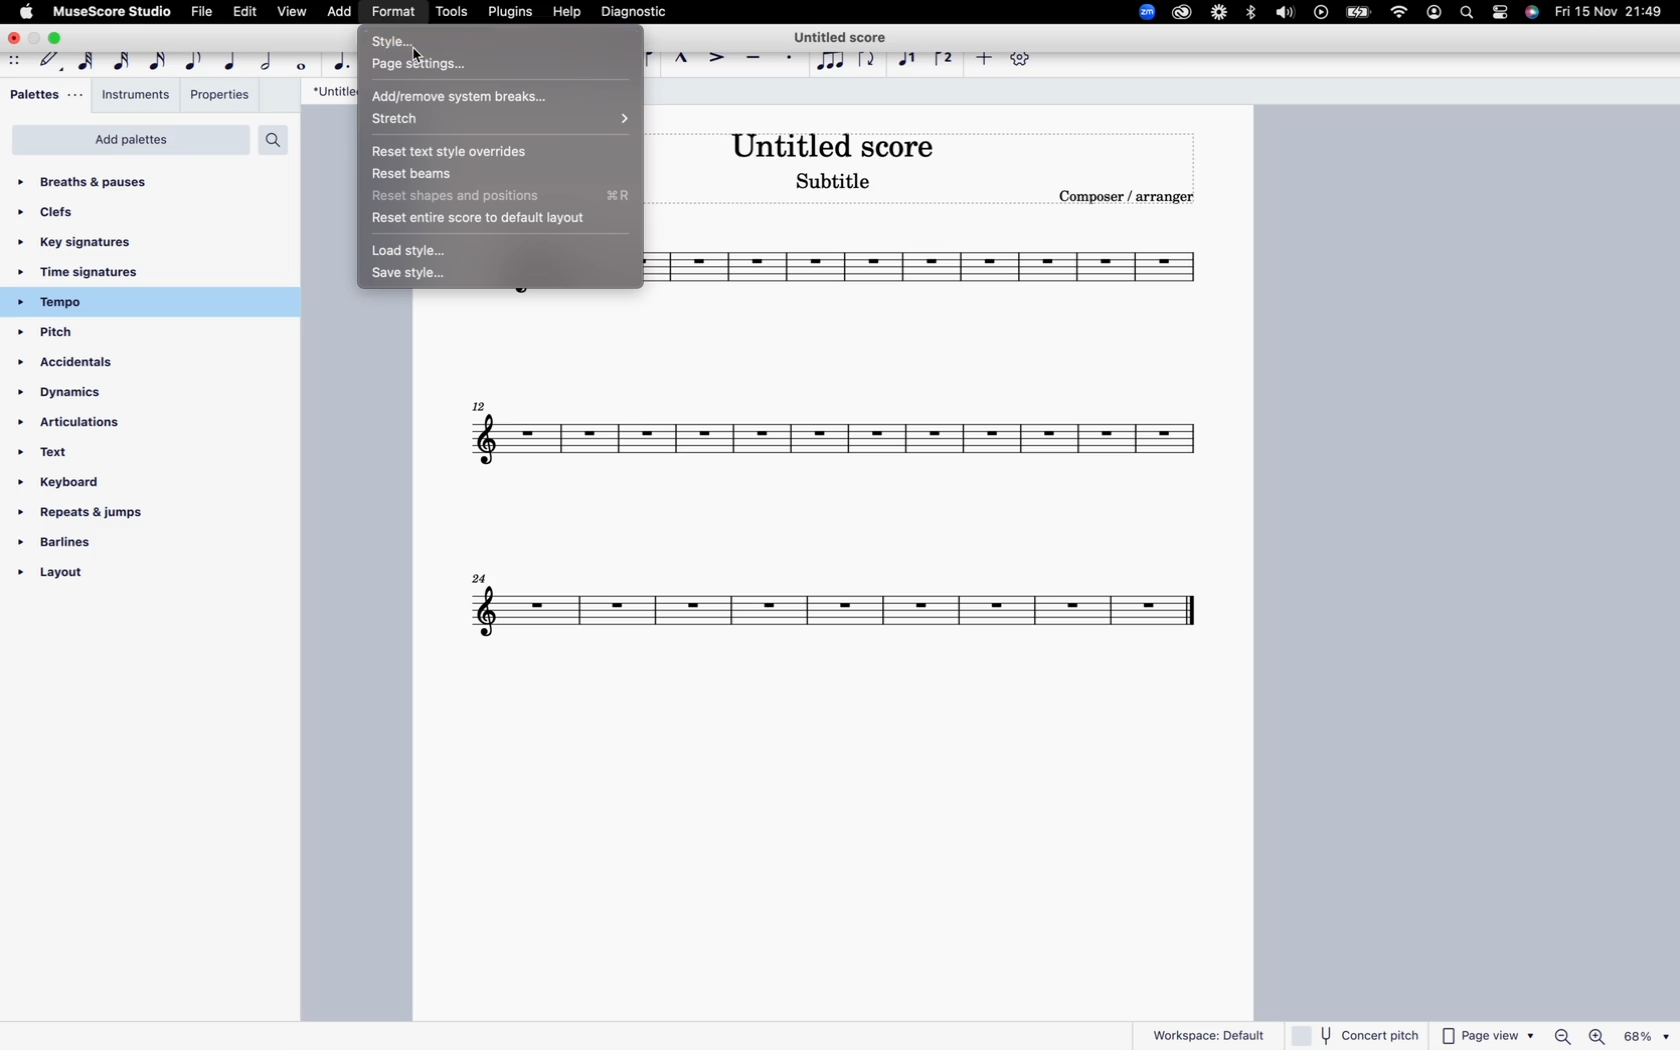  What do you see at coordinates (490, 194) in the screenshot?
I see `reset shapes and positions` at bounding box center [490, 194].